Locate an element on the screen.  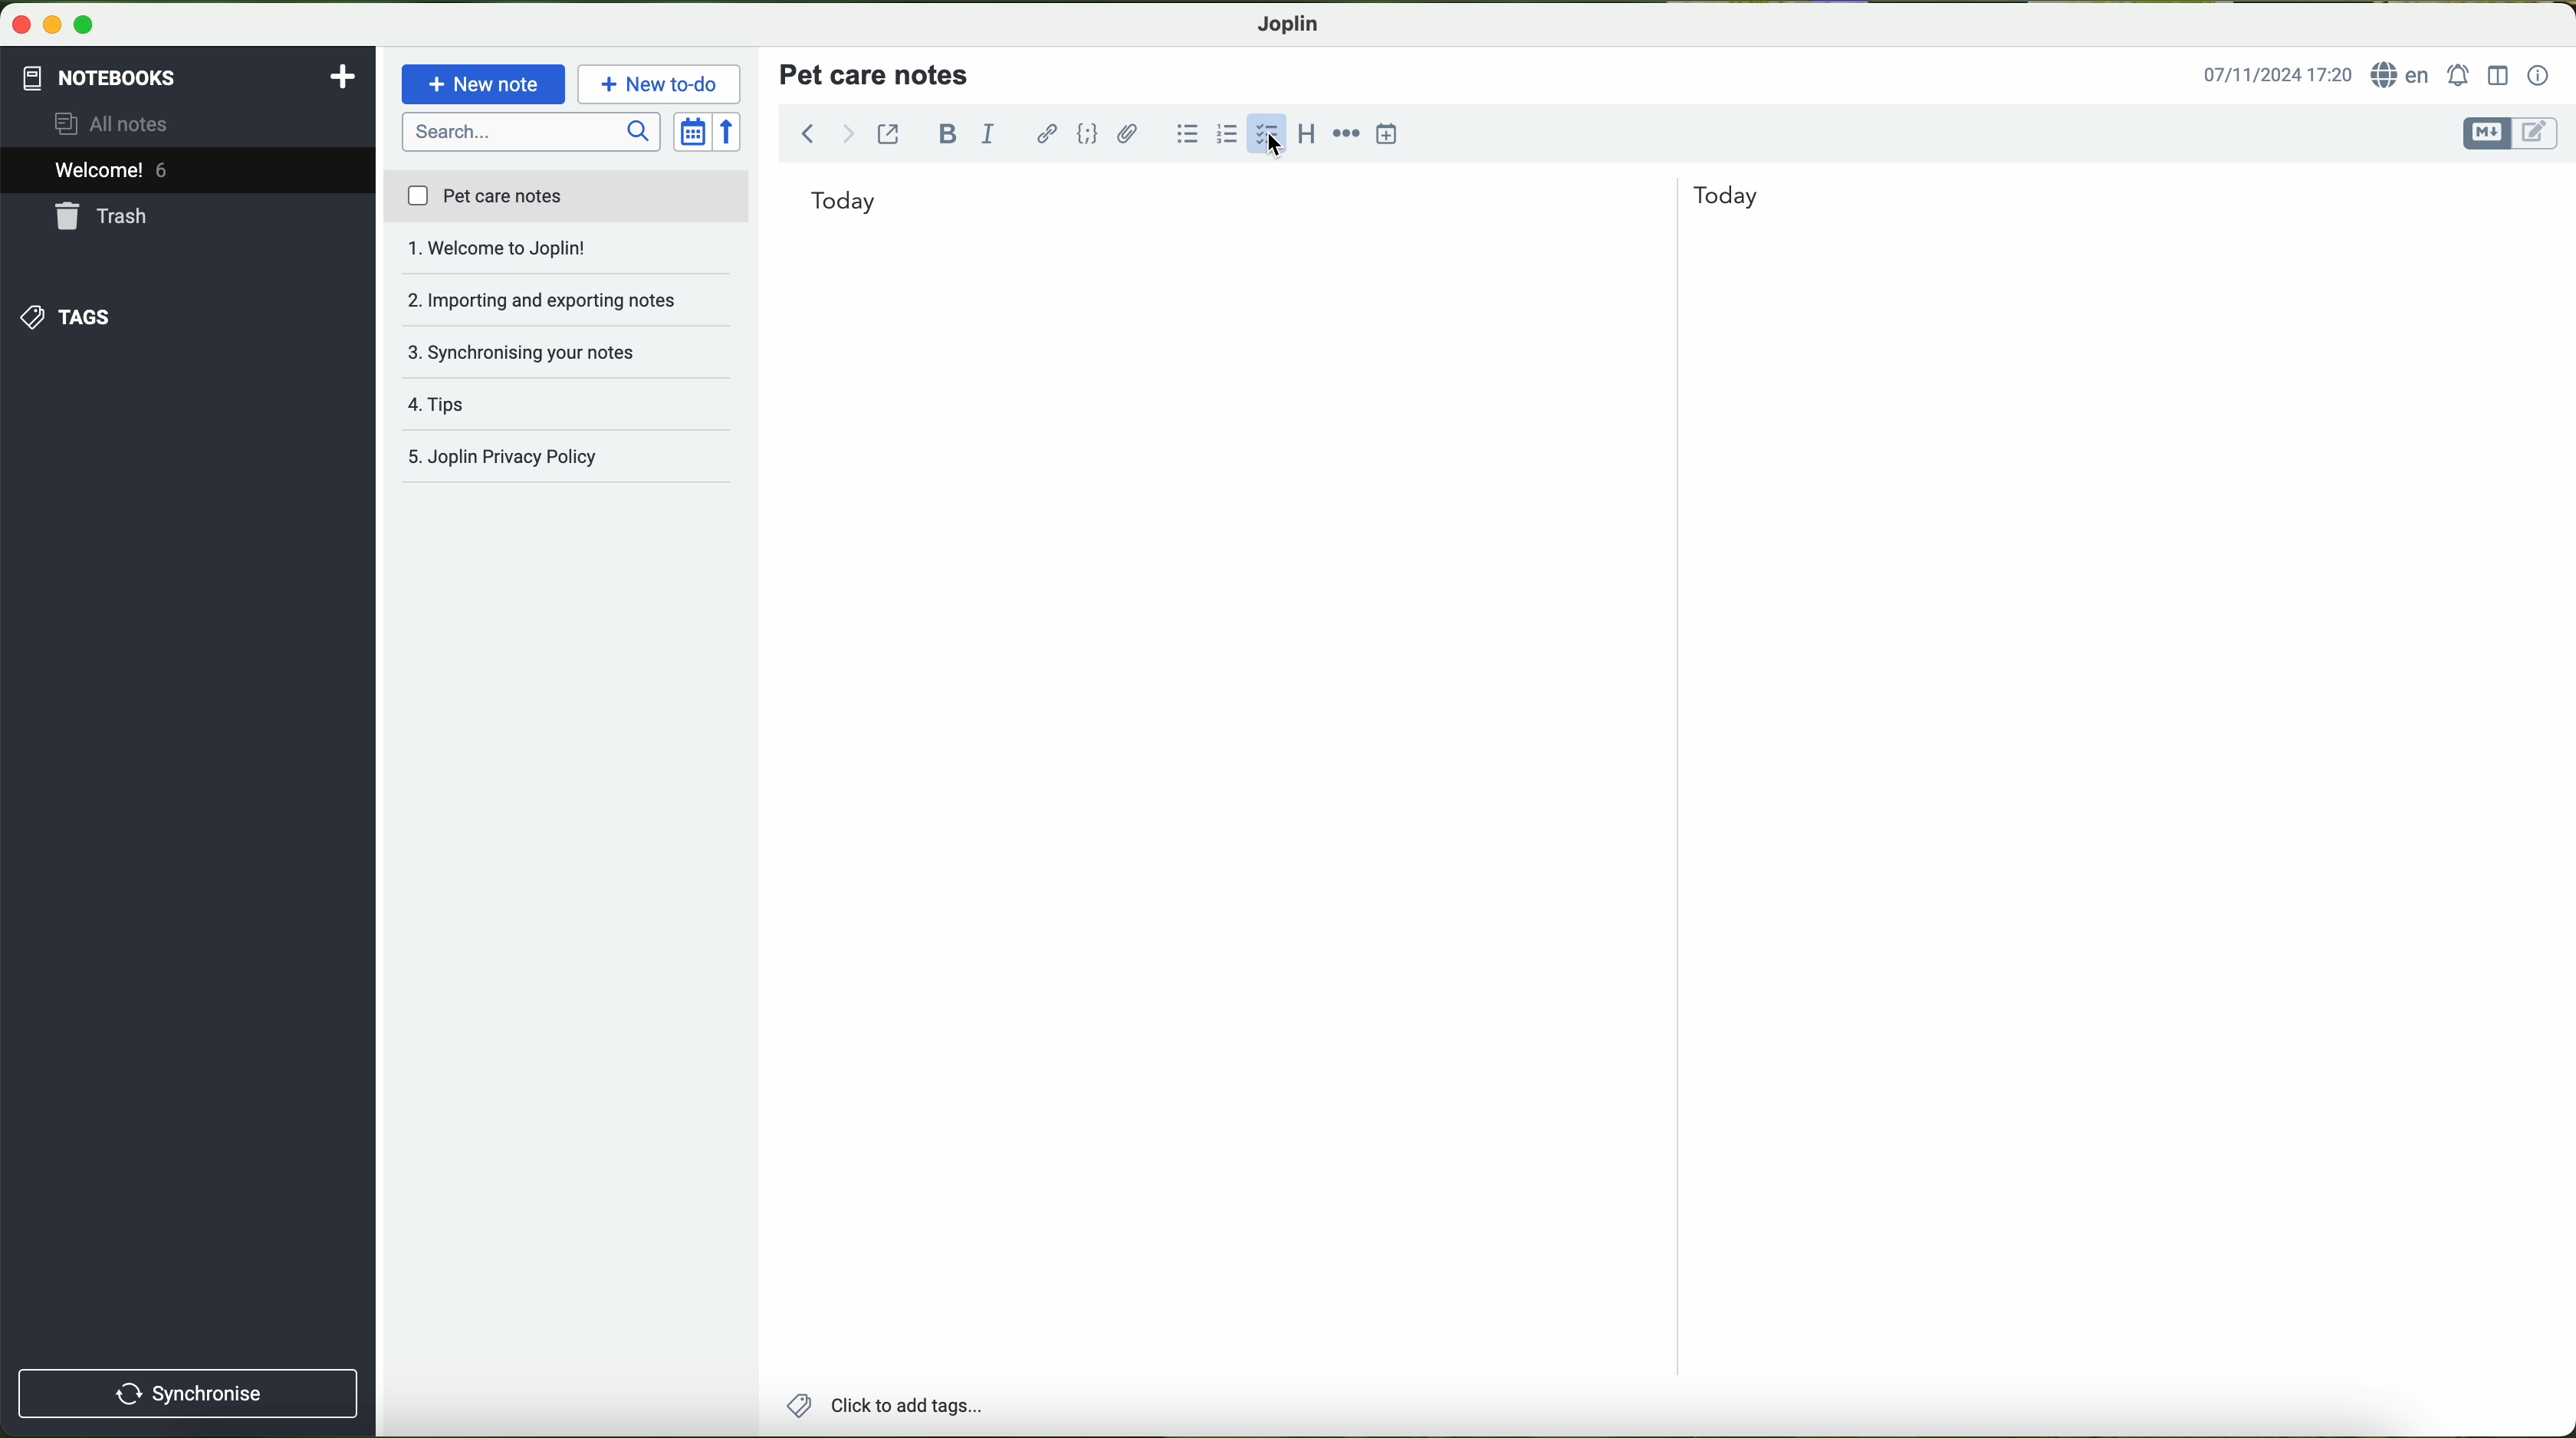
reverse sort order is located at coordinates (733, 133).